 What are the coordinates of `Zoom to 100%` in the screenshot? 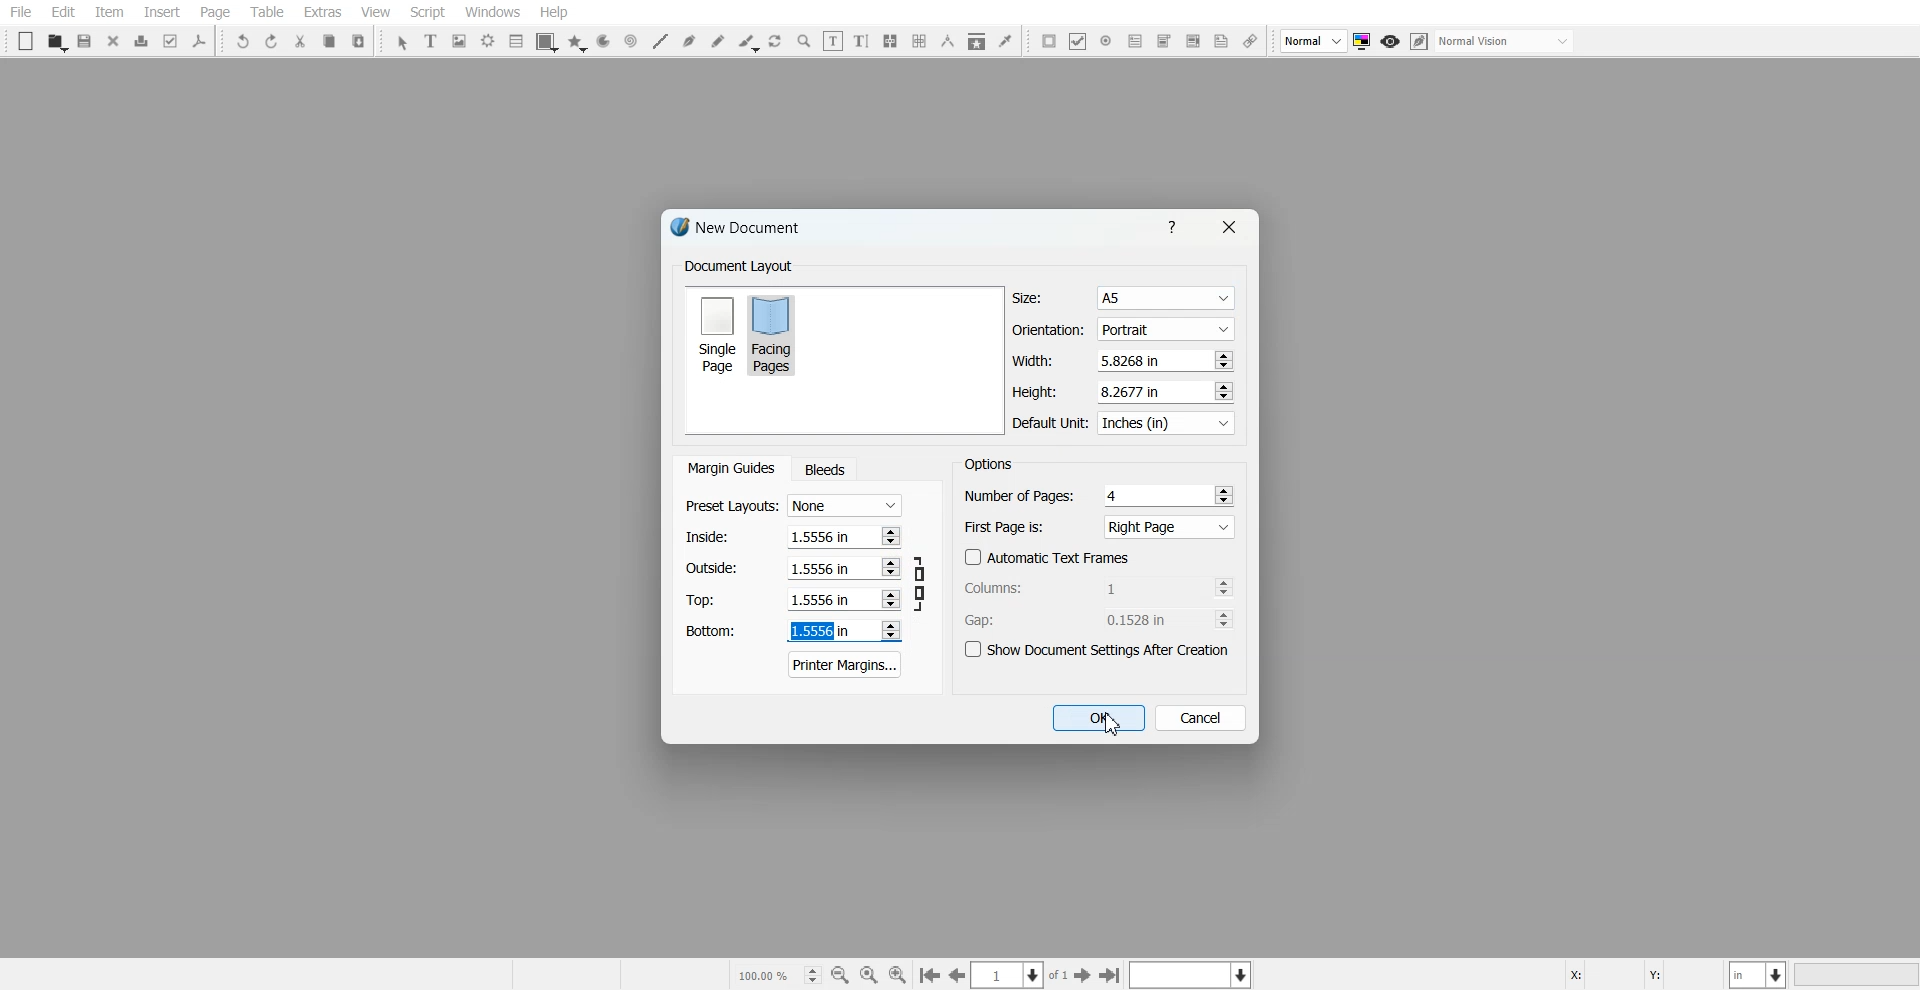 It's located at (869, 974).